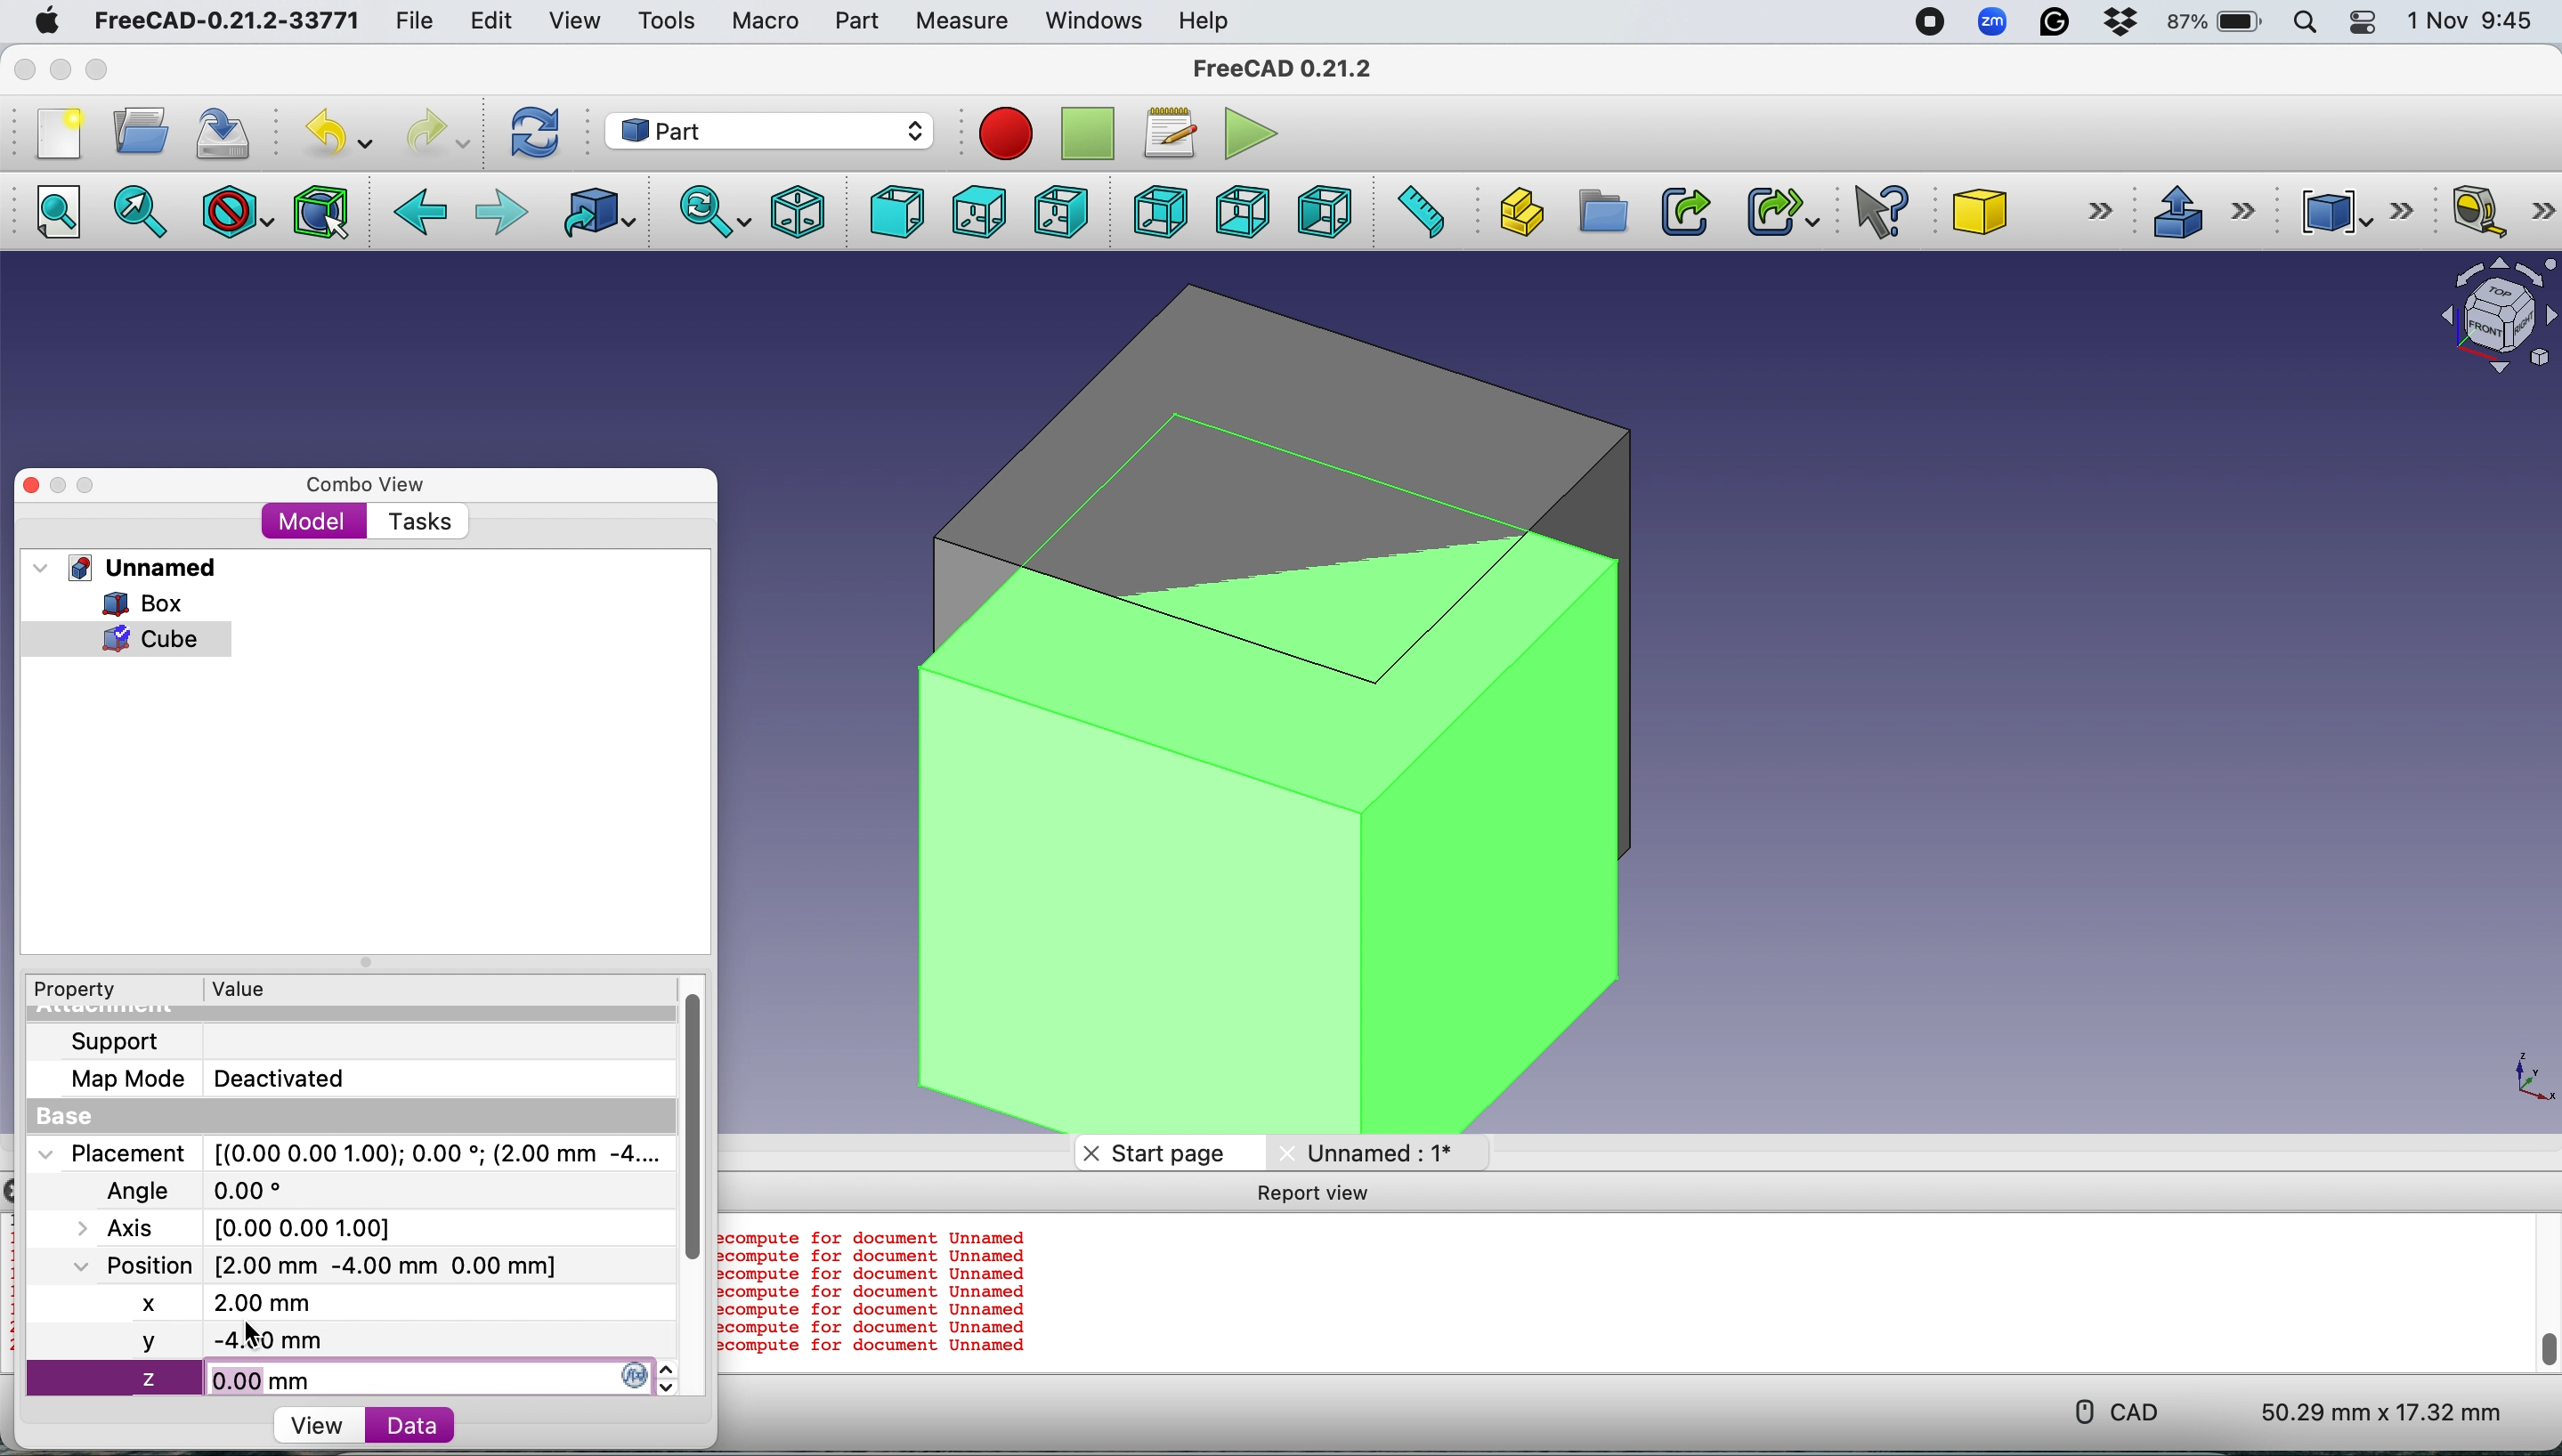 This screenshot has height=1456, width=2562. I want to click on Tools, so click(665, 19).